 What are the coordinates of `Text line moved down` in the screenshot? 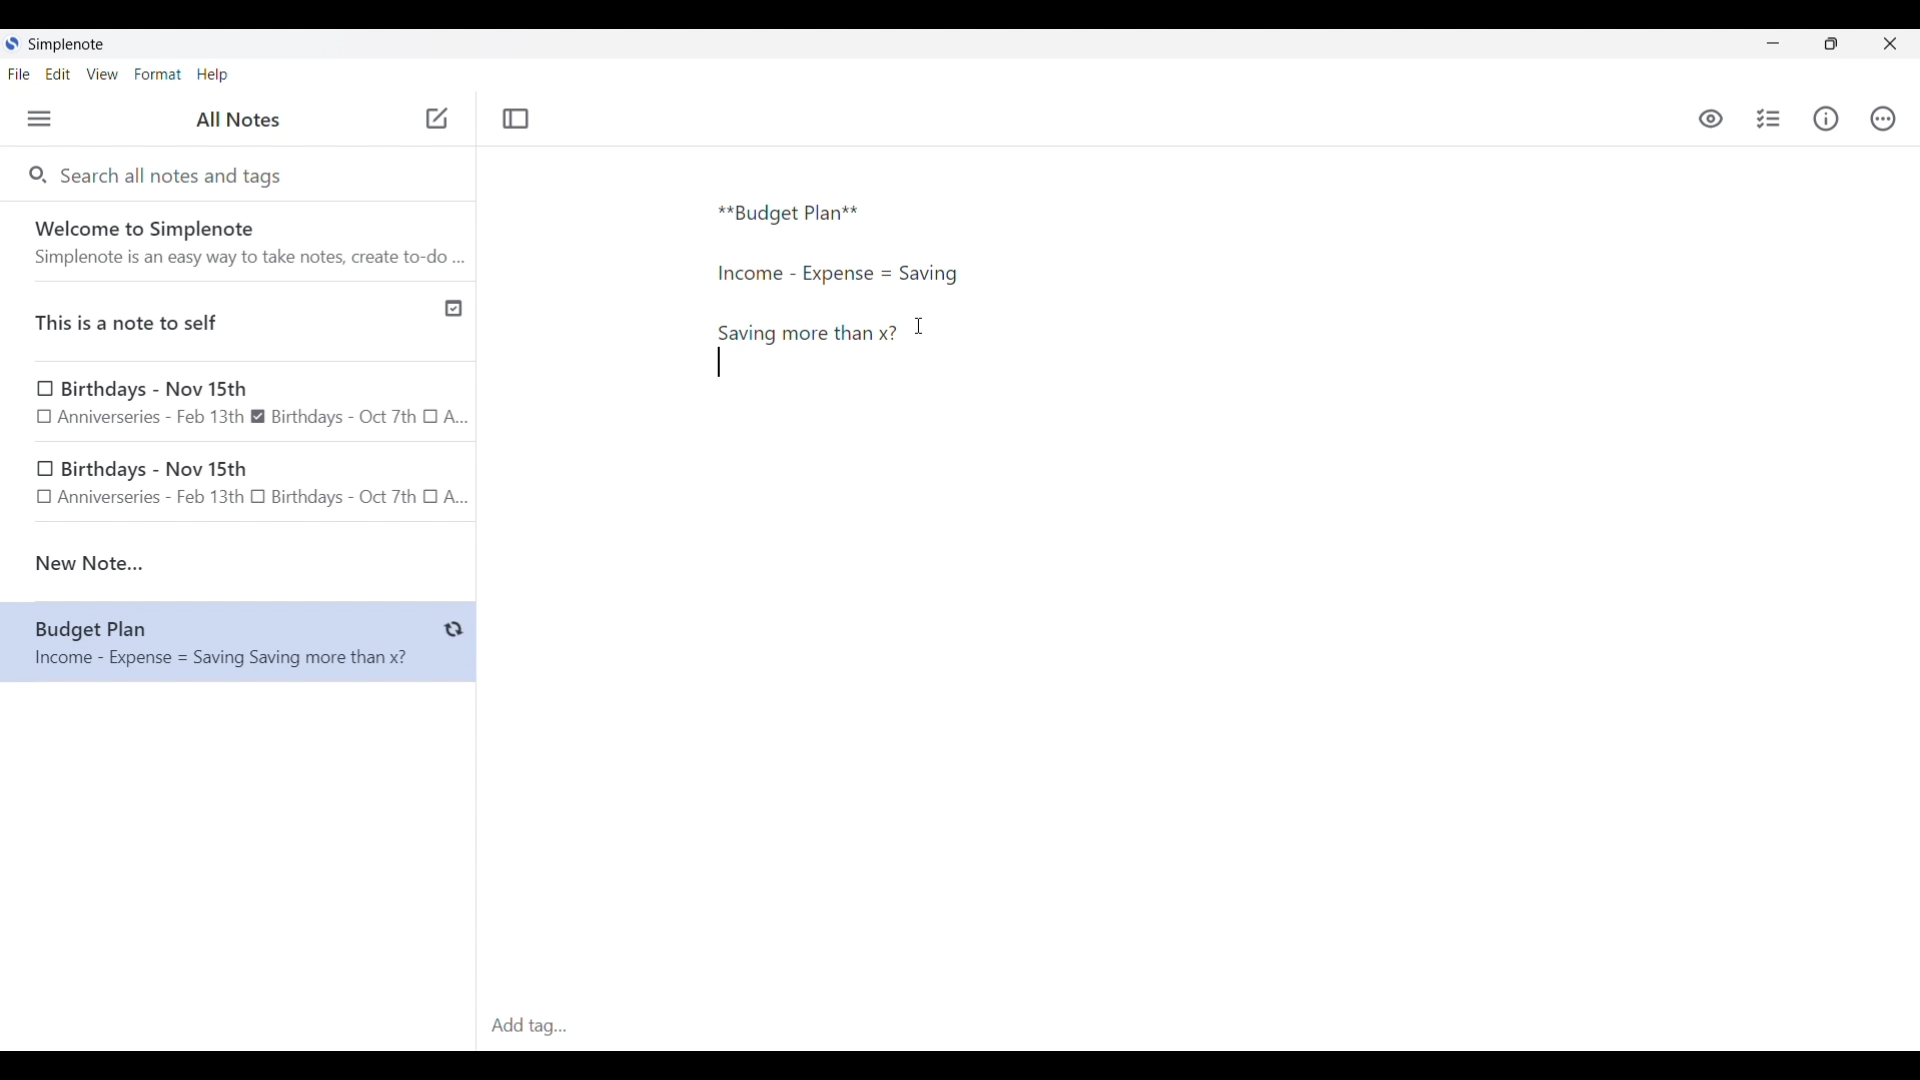 It's located at (719, 362).